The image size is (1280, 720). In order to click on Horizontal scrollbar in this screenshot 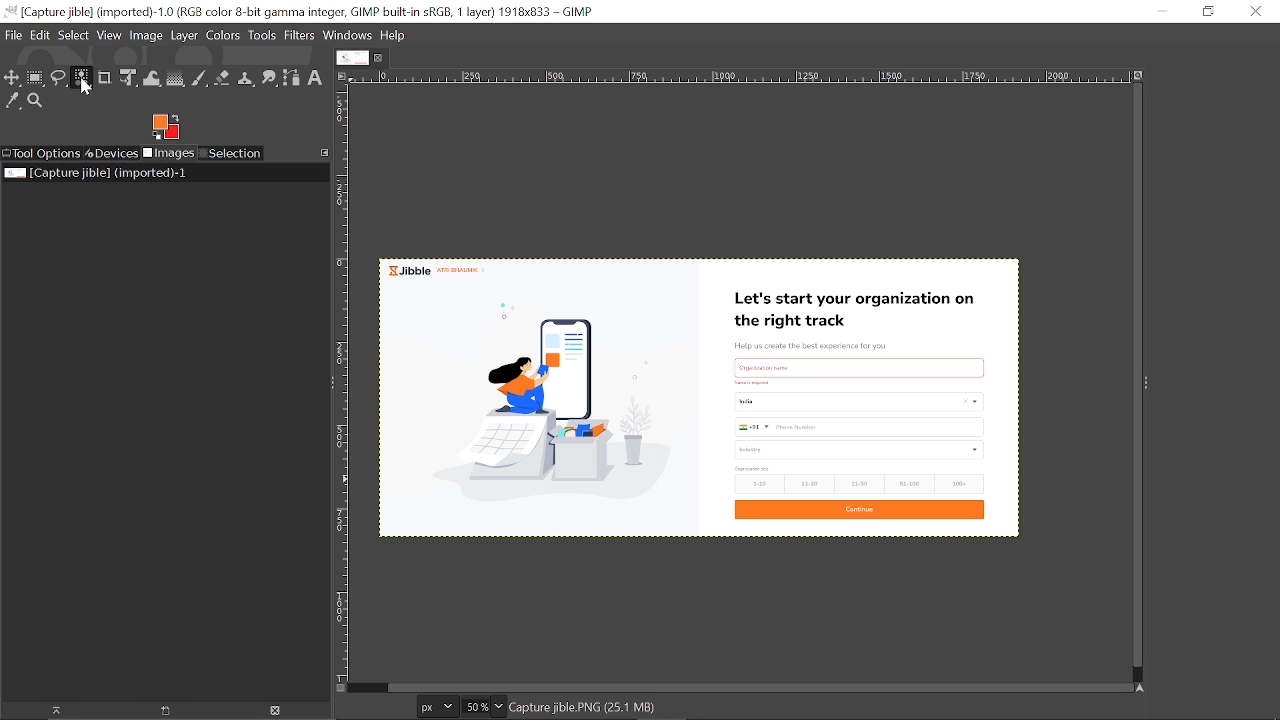, I will do `click(756, 686)`.